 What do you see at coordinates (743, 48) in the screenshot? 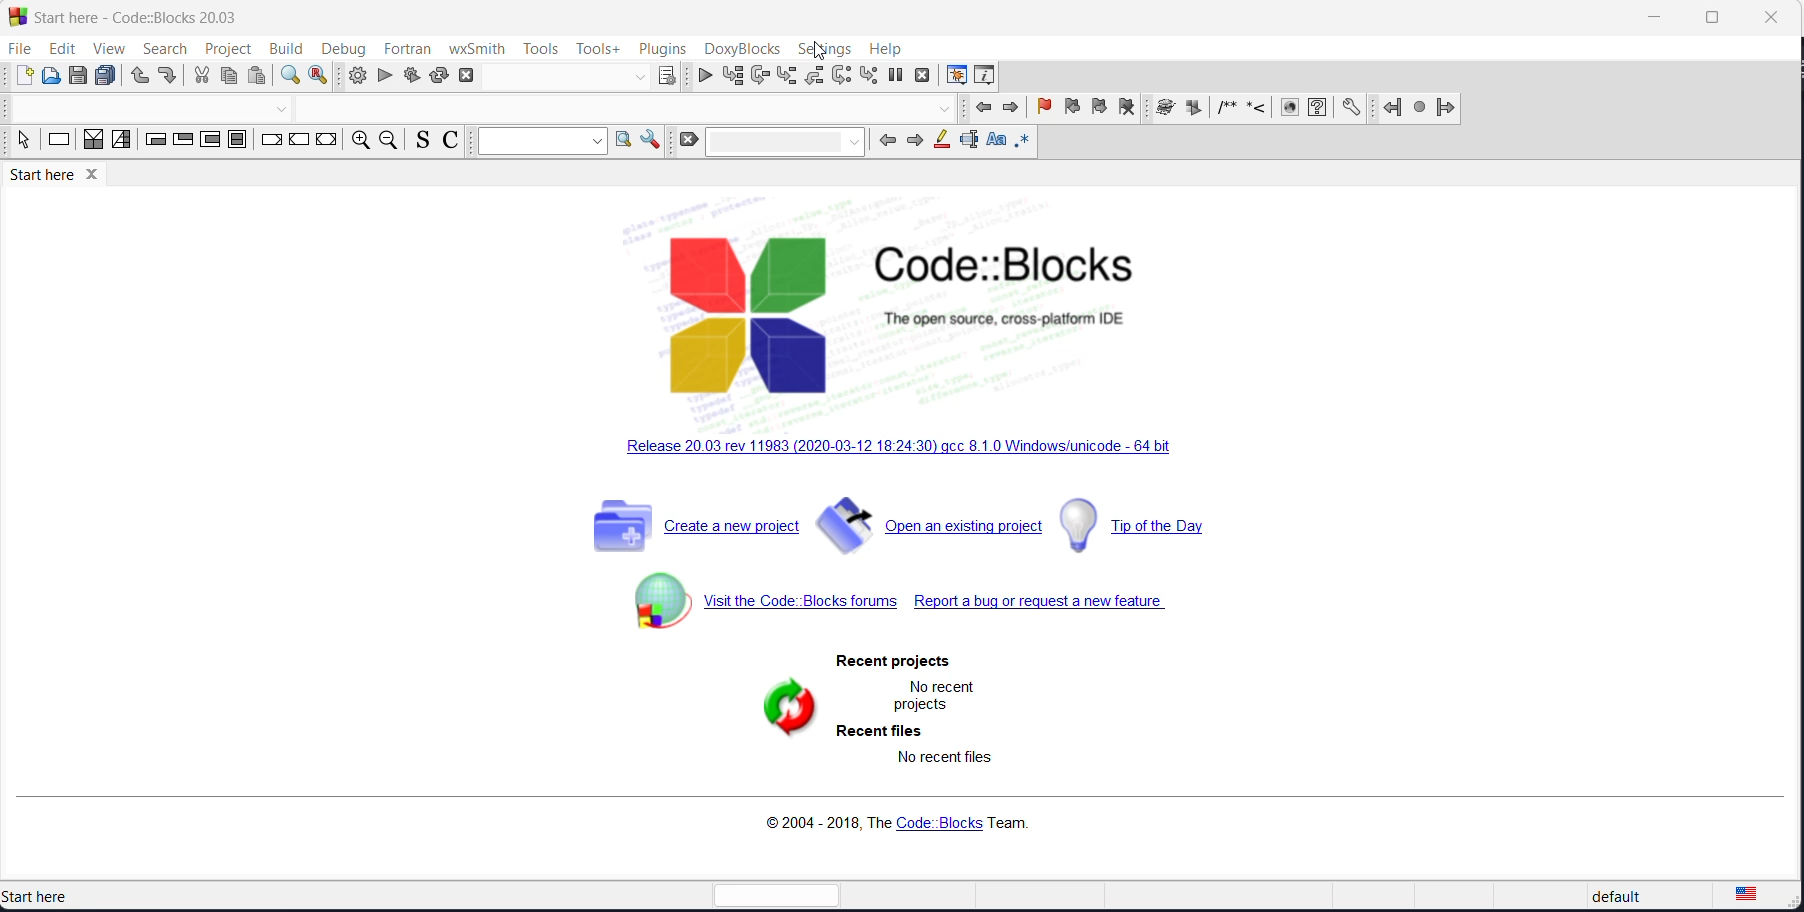
I see `DoxyBlocks` at bounding box center [743, 48].